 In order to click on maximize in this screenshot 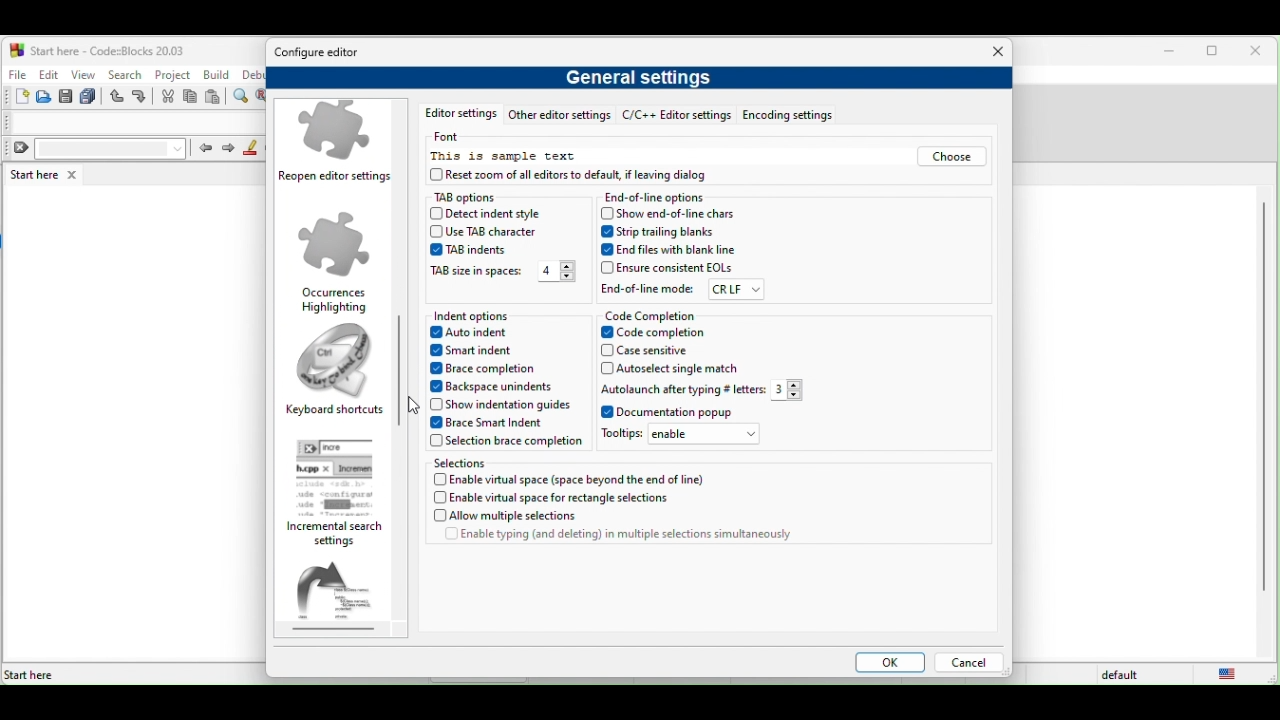, I will do `click(1216, 53)`.